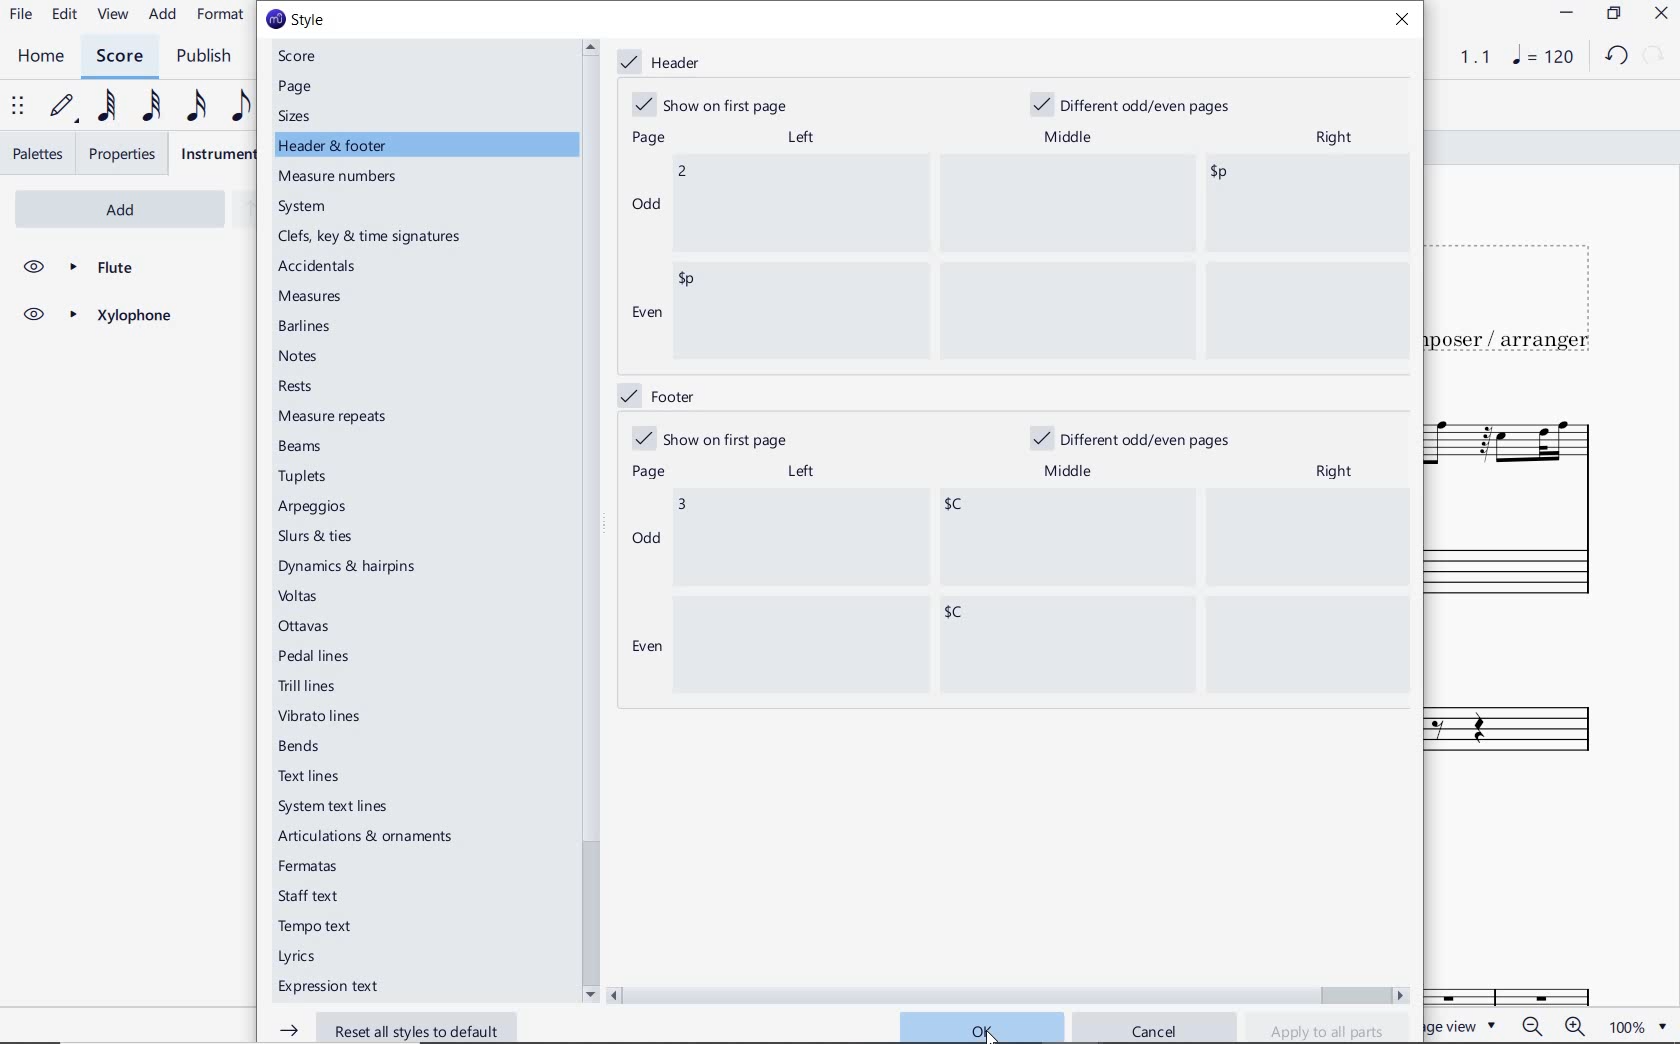  Describe the element at coordinates (94, 207) in the screenshot. I see `ADD` at that location.